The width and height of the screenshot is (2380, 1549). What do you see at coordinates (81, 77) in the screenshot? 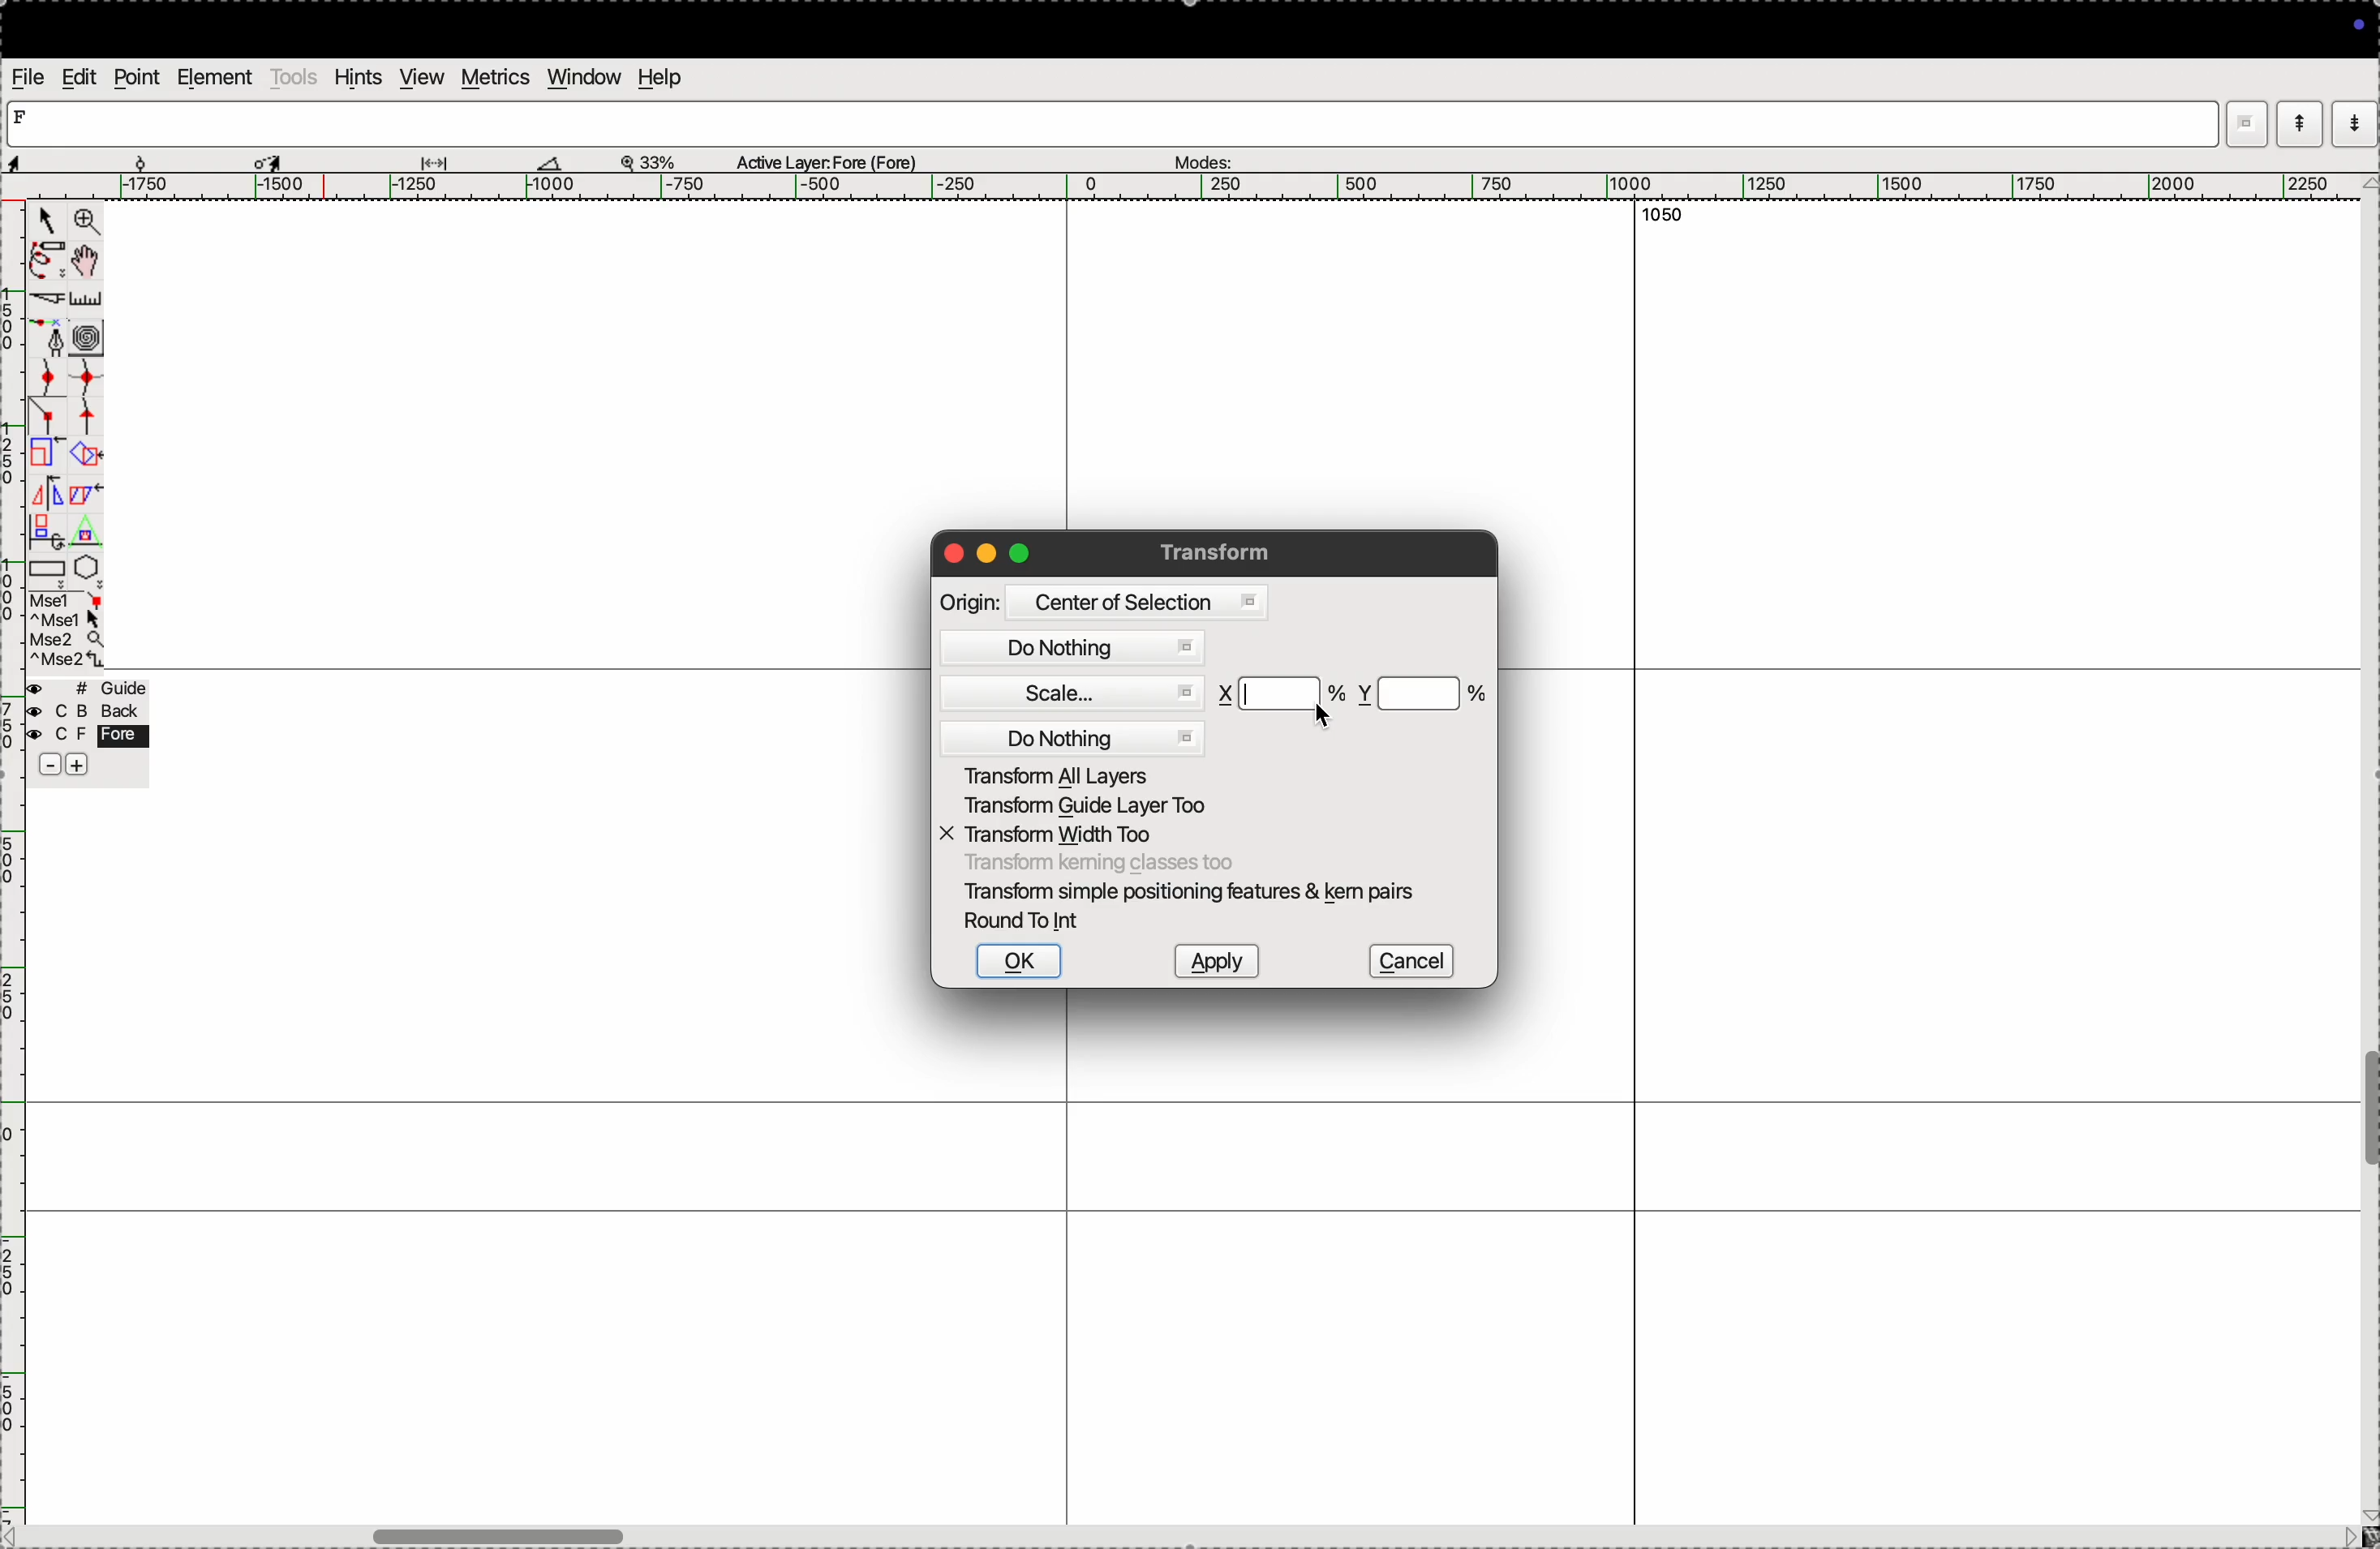
I see `edit` at bounding box center [81, 77].